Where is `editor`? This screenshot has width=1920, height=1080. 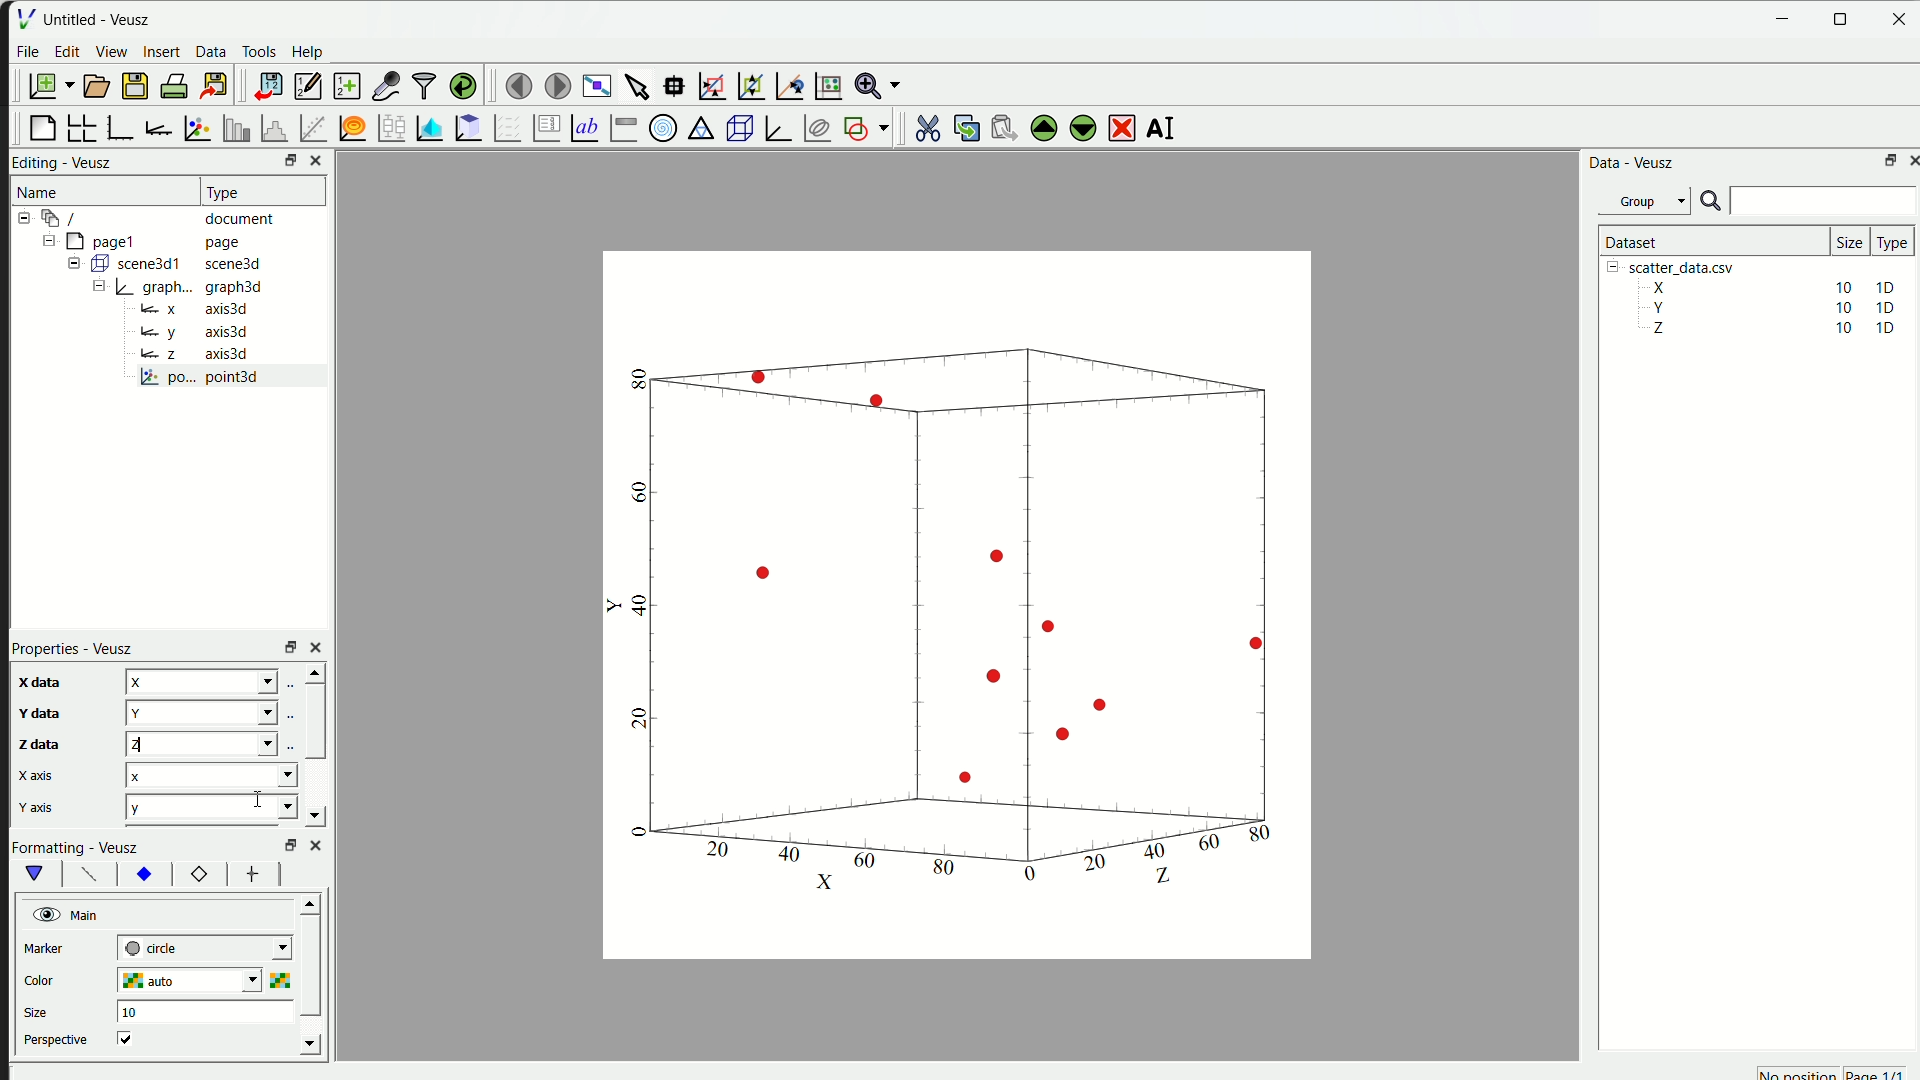
editor is located at coordinates (304, 86).